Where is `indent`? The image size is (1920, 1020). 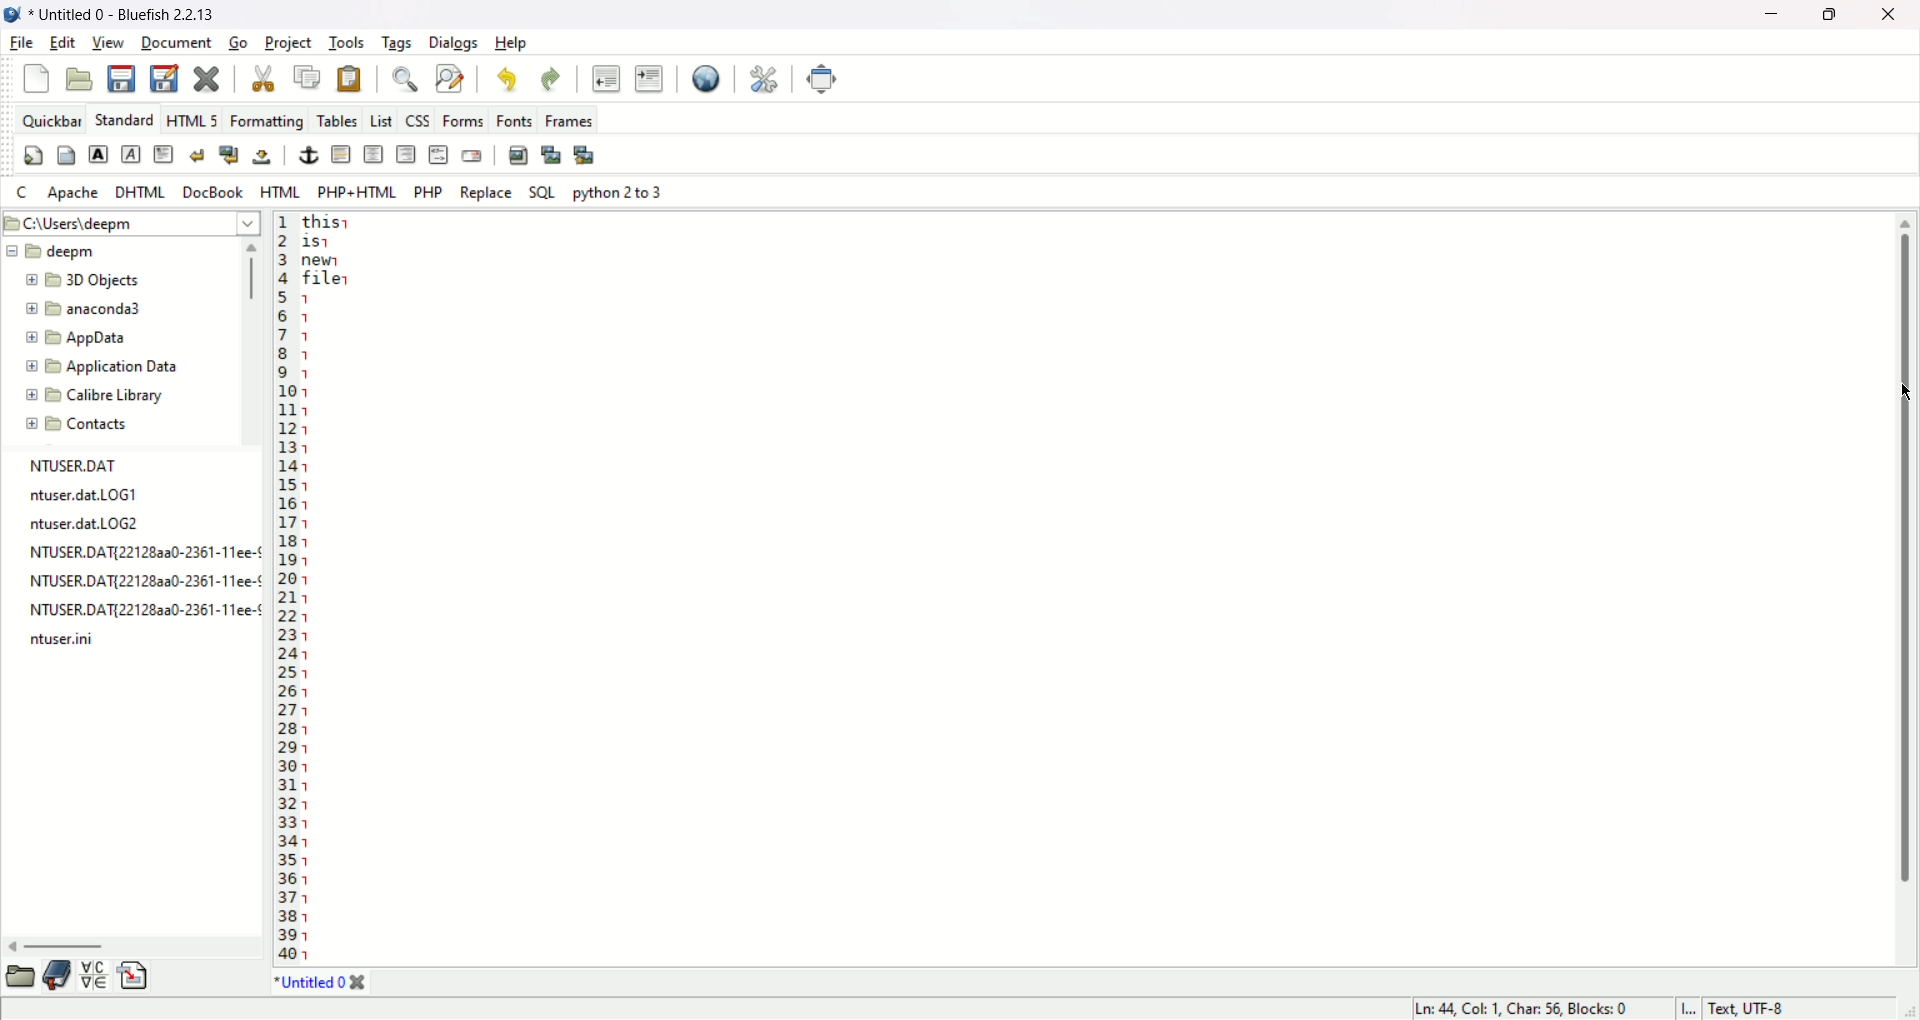 indent is located at coordinates (649, 81).